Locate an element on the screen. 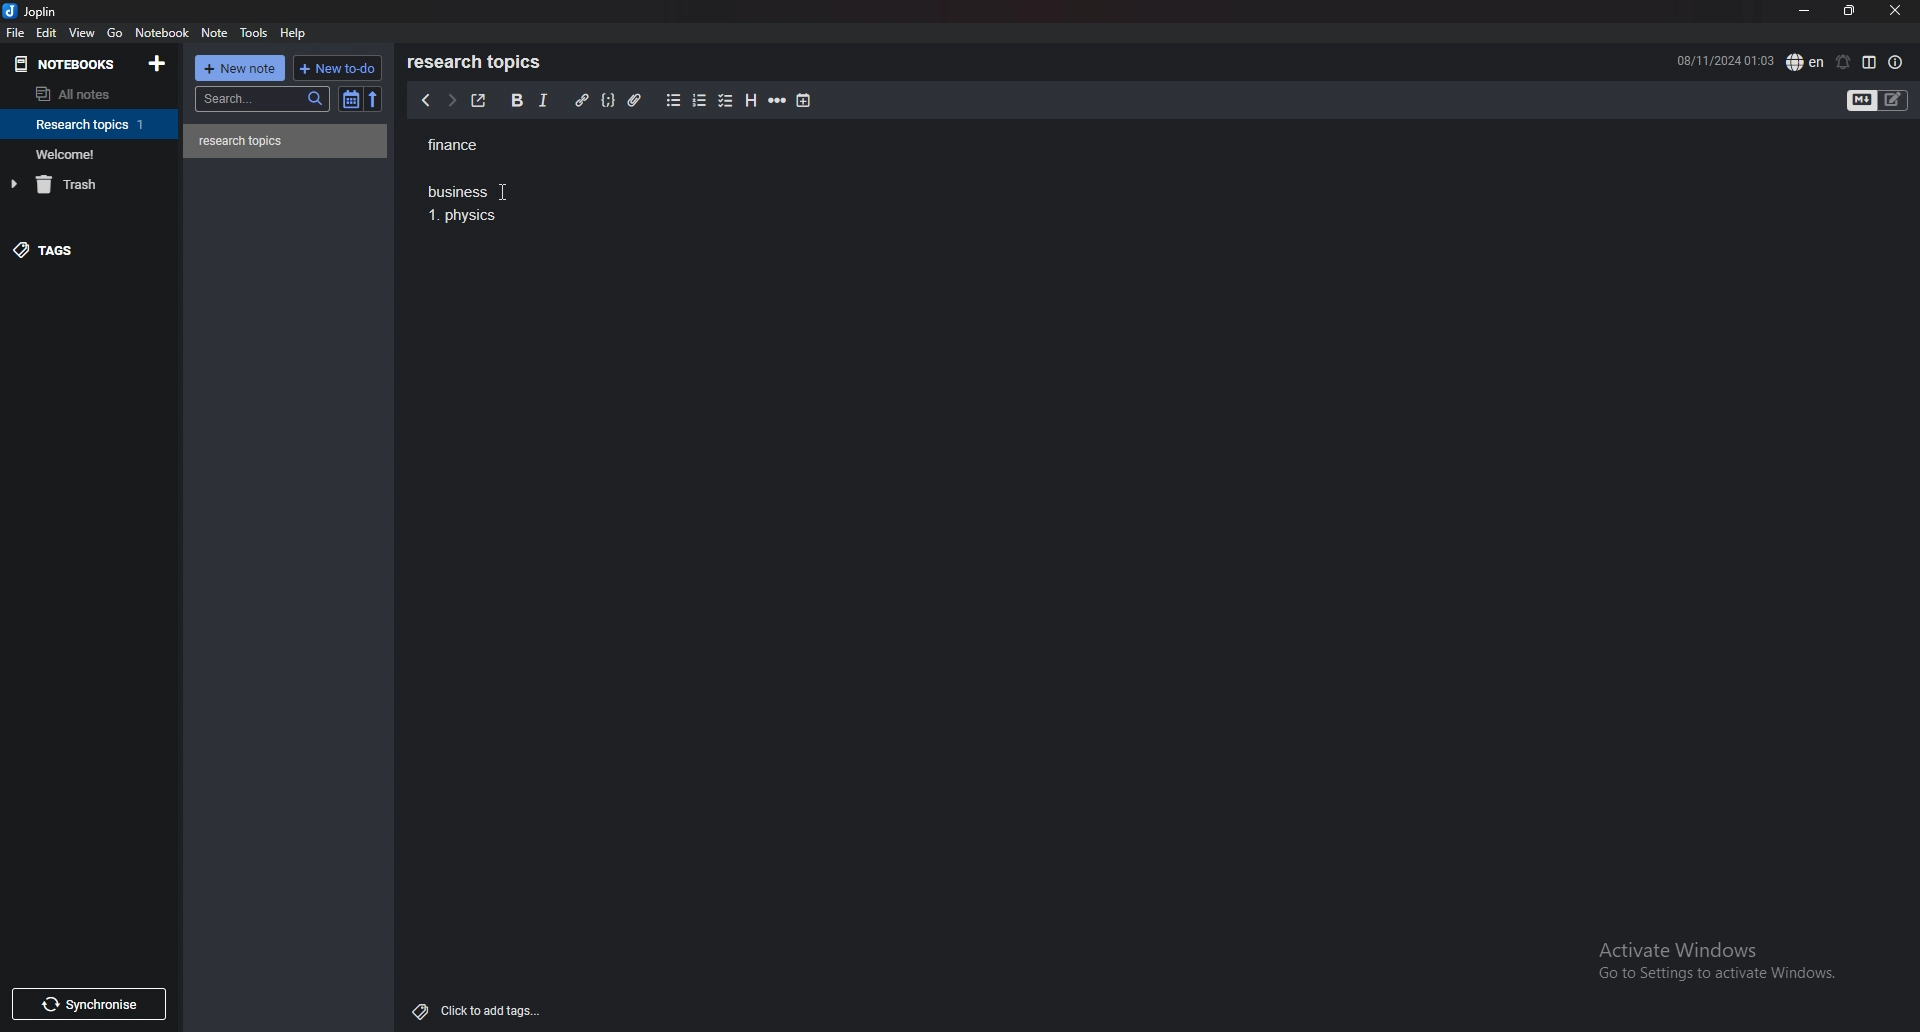  notebook is located at coordinates (91, 153).